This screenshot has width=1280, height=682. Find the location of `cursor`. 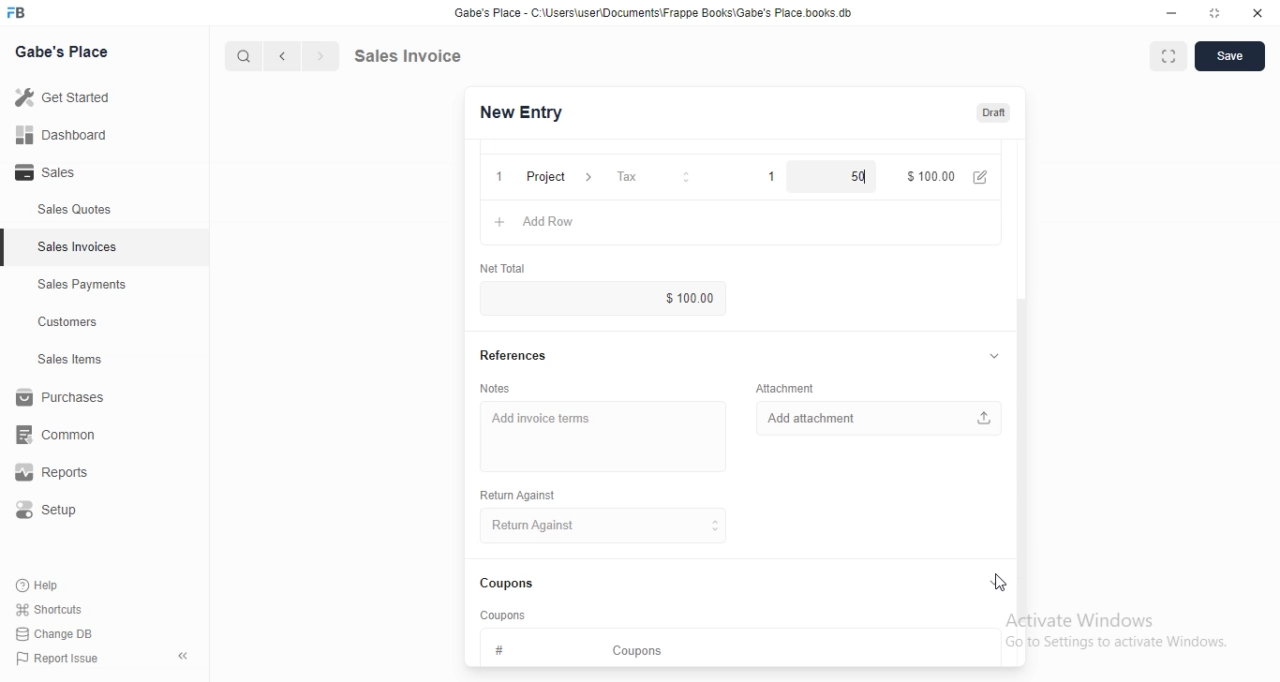

cursor is located at coordinates (1000, 583).